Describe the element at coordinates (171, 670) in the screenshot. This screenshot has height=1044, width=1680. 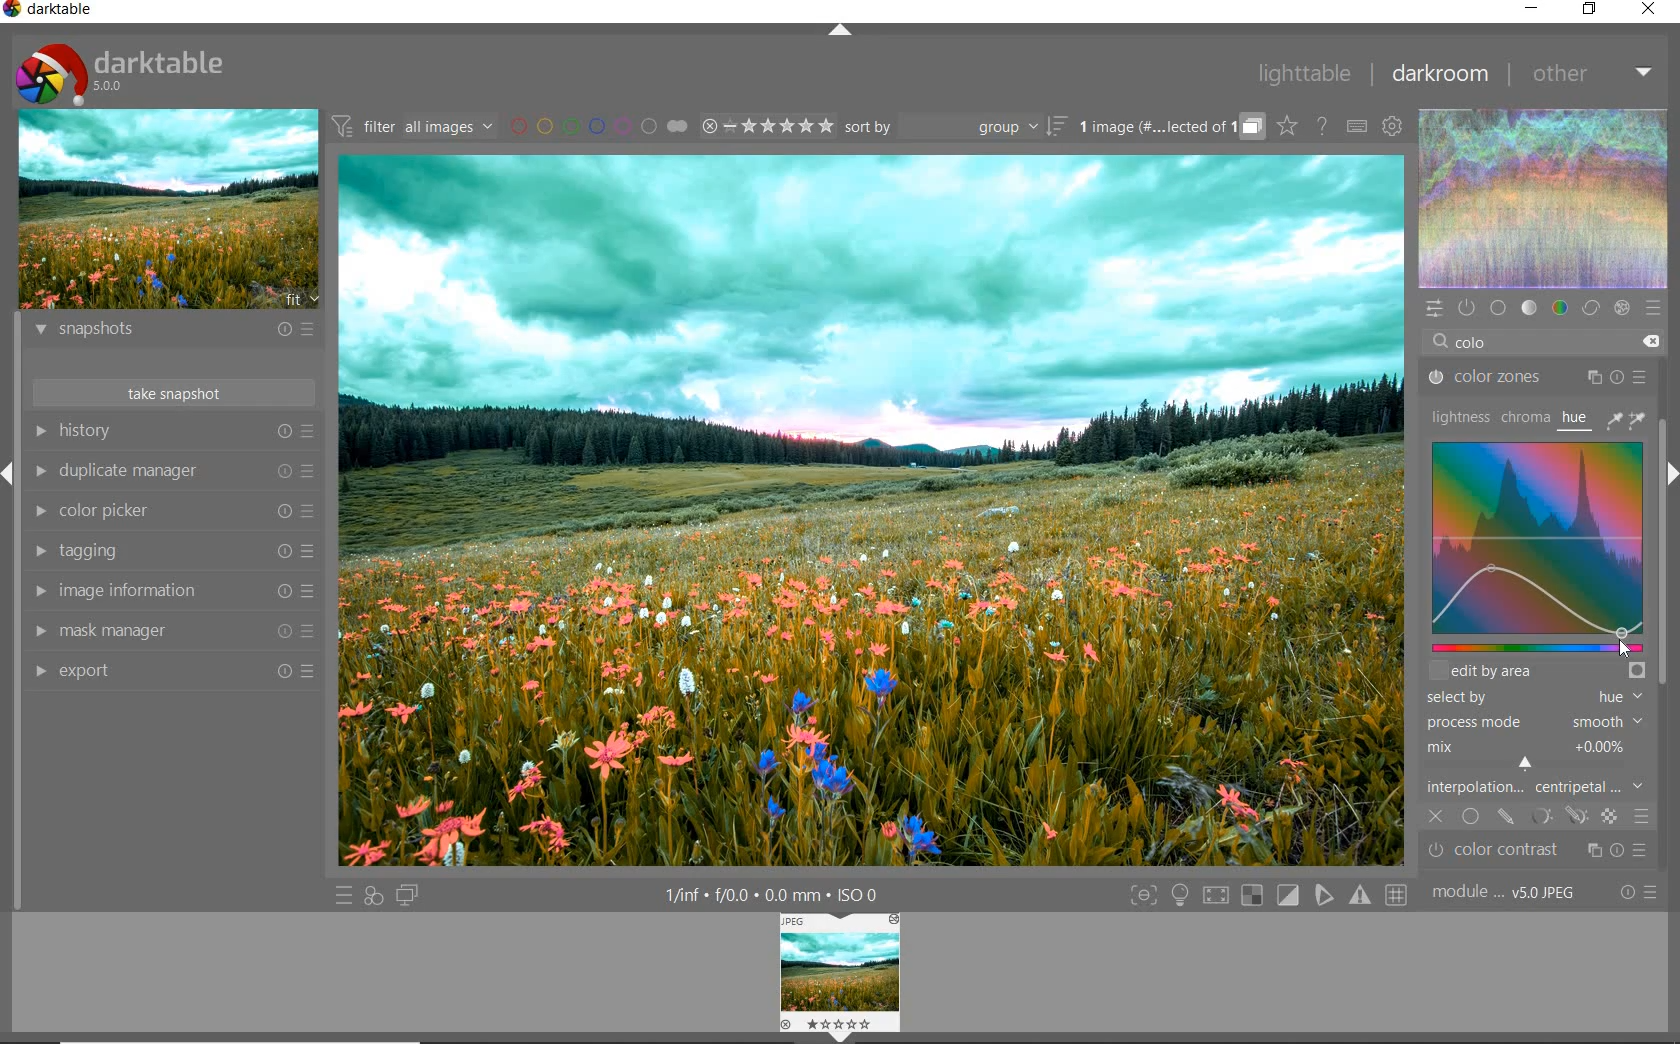
I see `export` at that location.